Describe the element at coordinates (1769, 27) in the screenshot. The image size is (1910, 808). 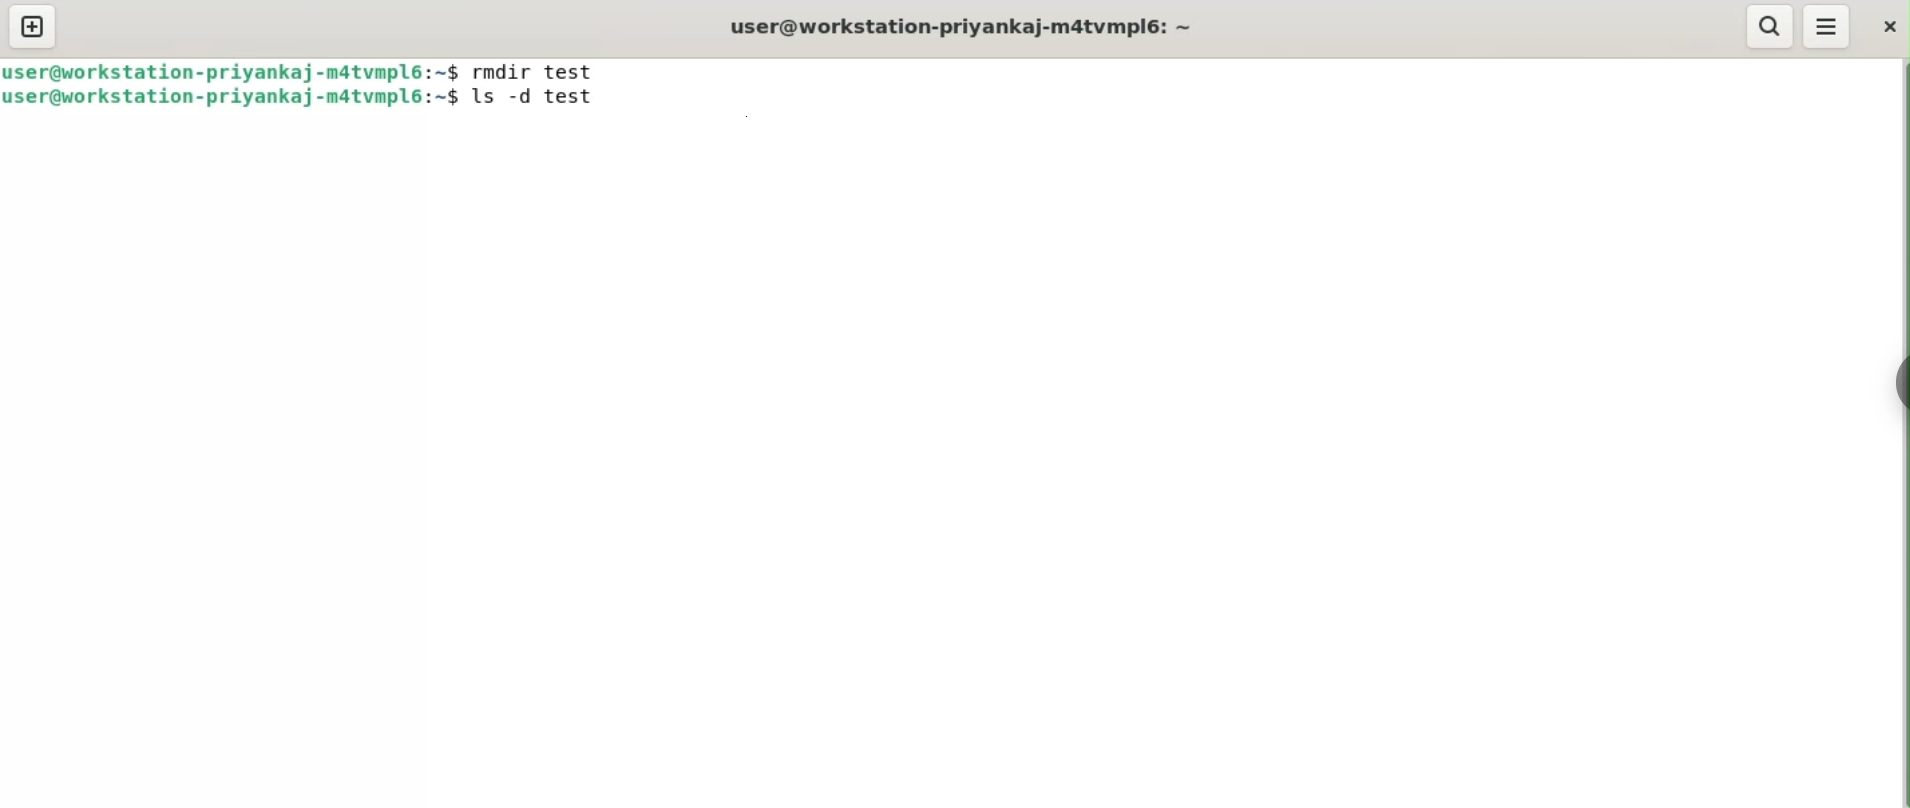
I see `search` at that location.